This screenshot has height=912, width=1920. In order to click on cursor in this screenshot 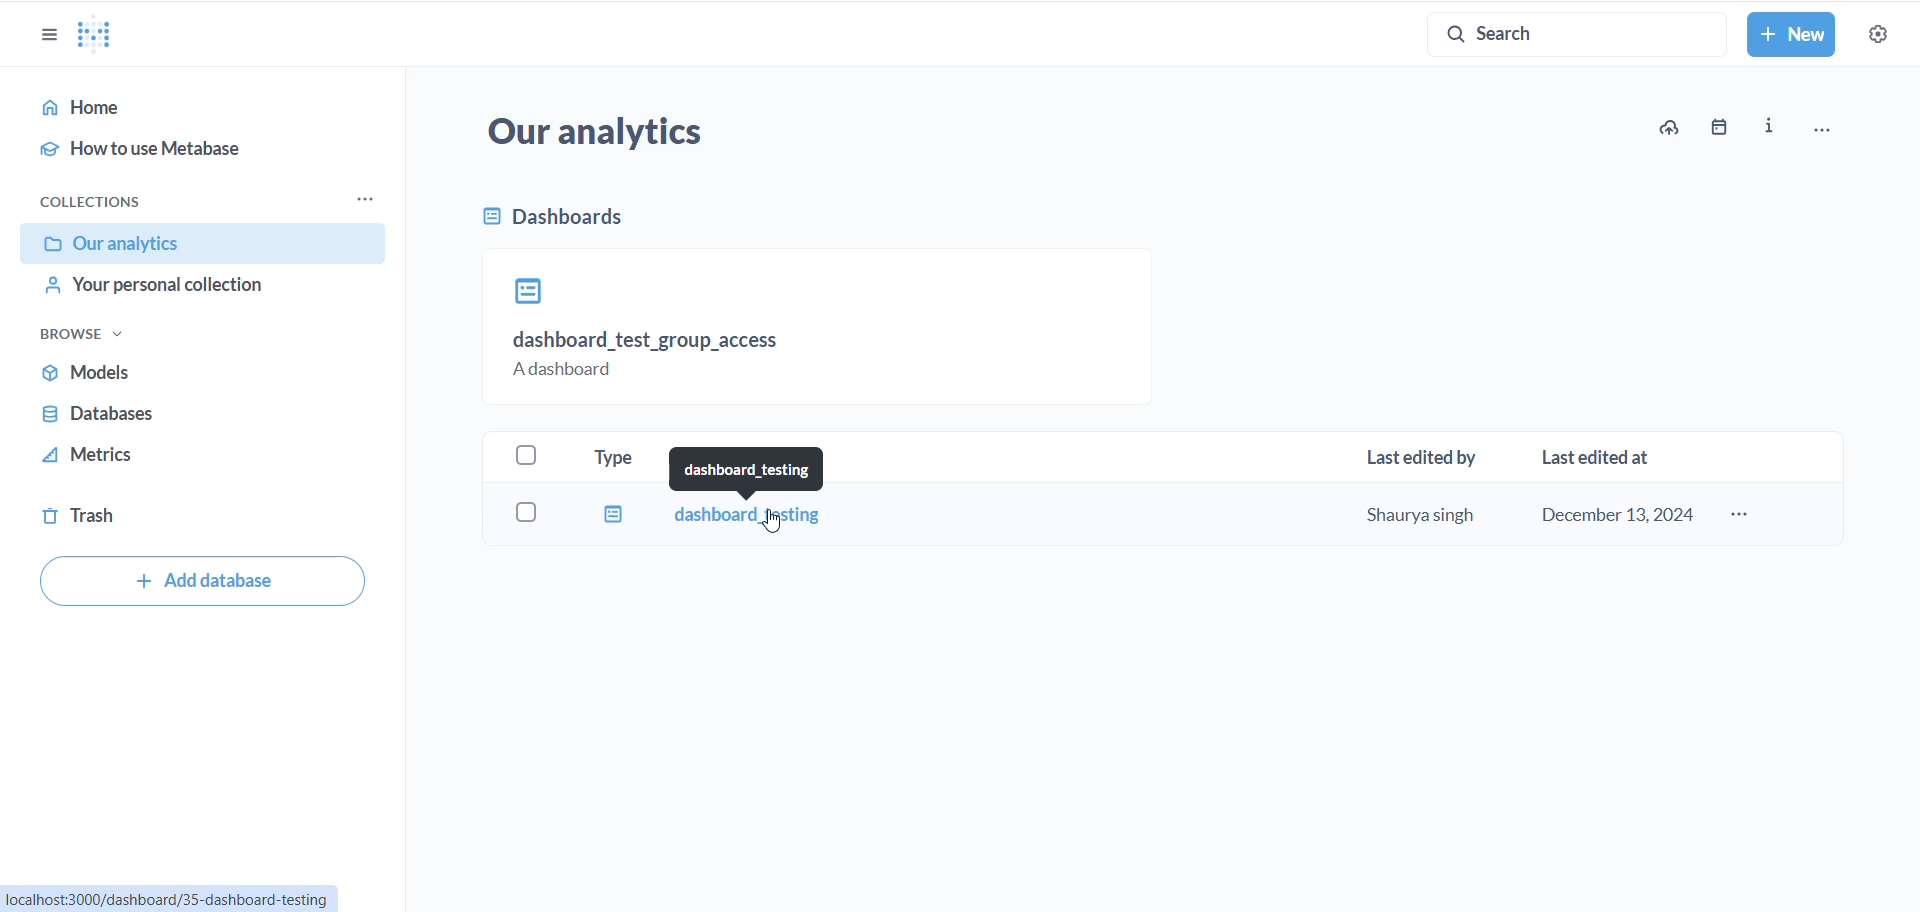, I will do `click(778, 526)`.